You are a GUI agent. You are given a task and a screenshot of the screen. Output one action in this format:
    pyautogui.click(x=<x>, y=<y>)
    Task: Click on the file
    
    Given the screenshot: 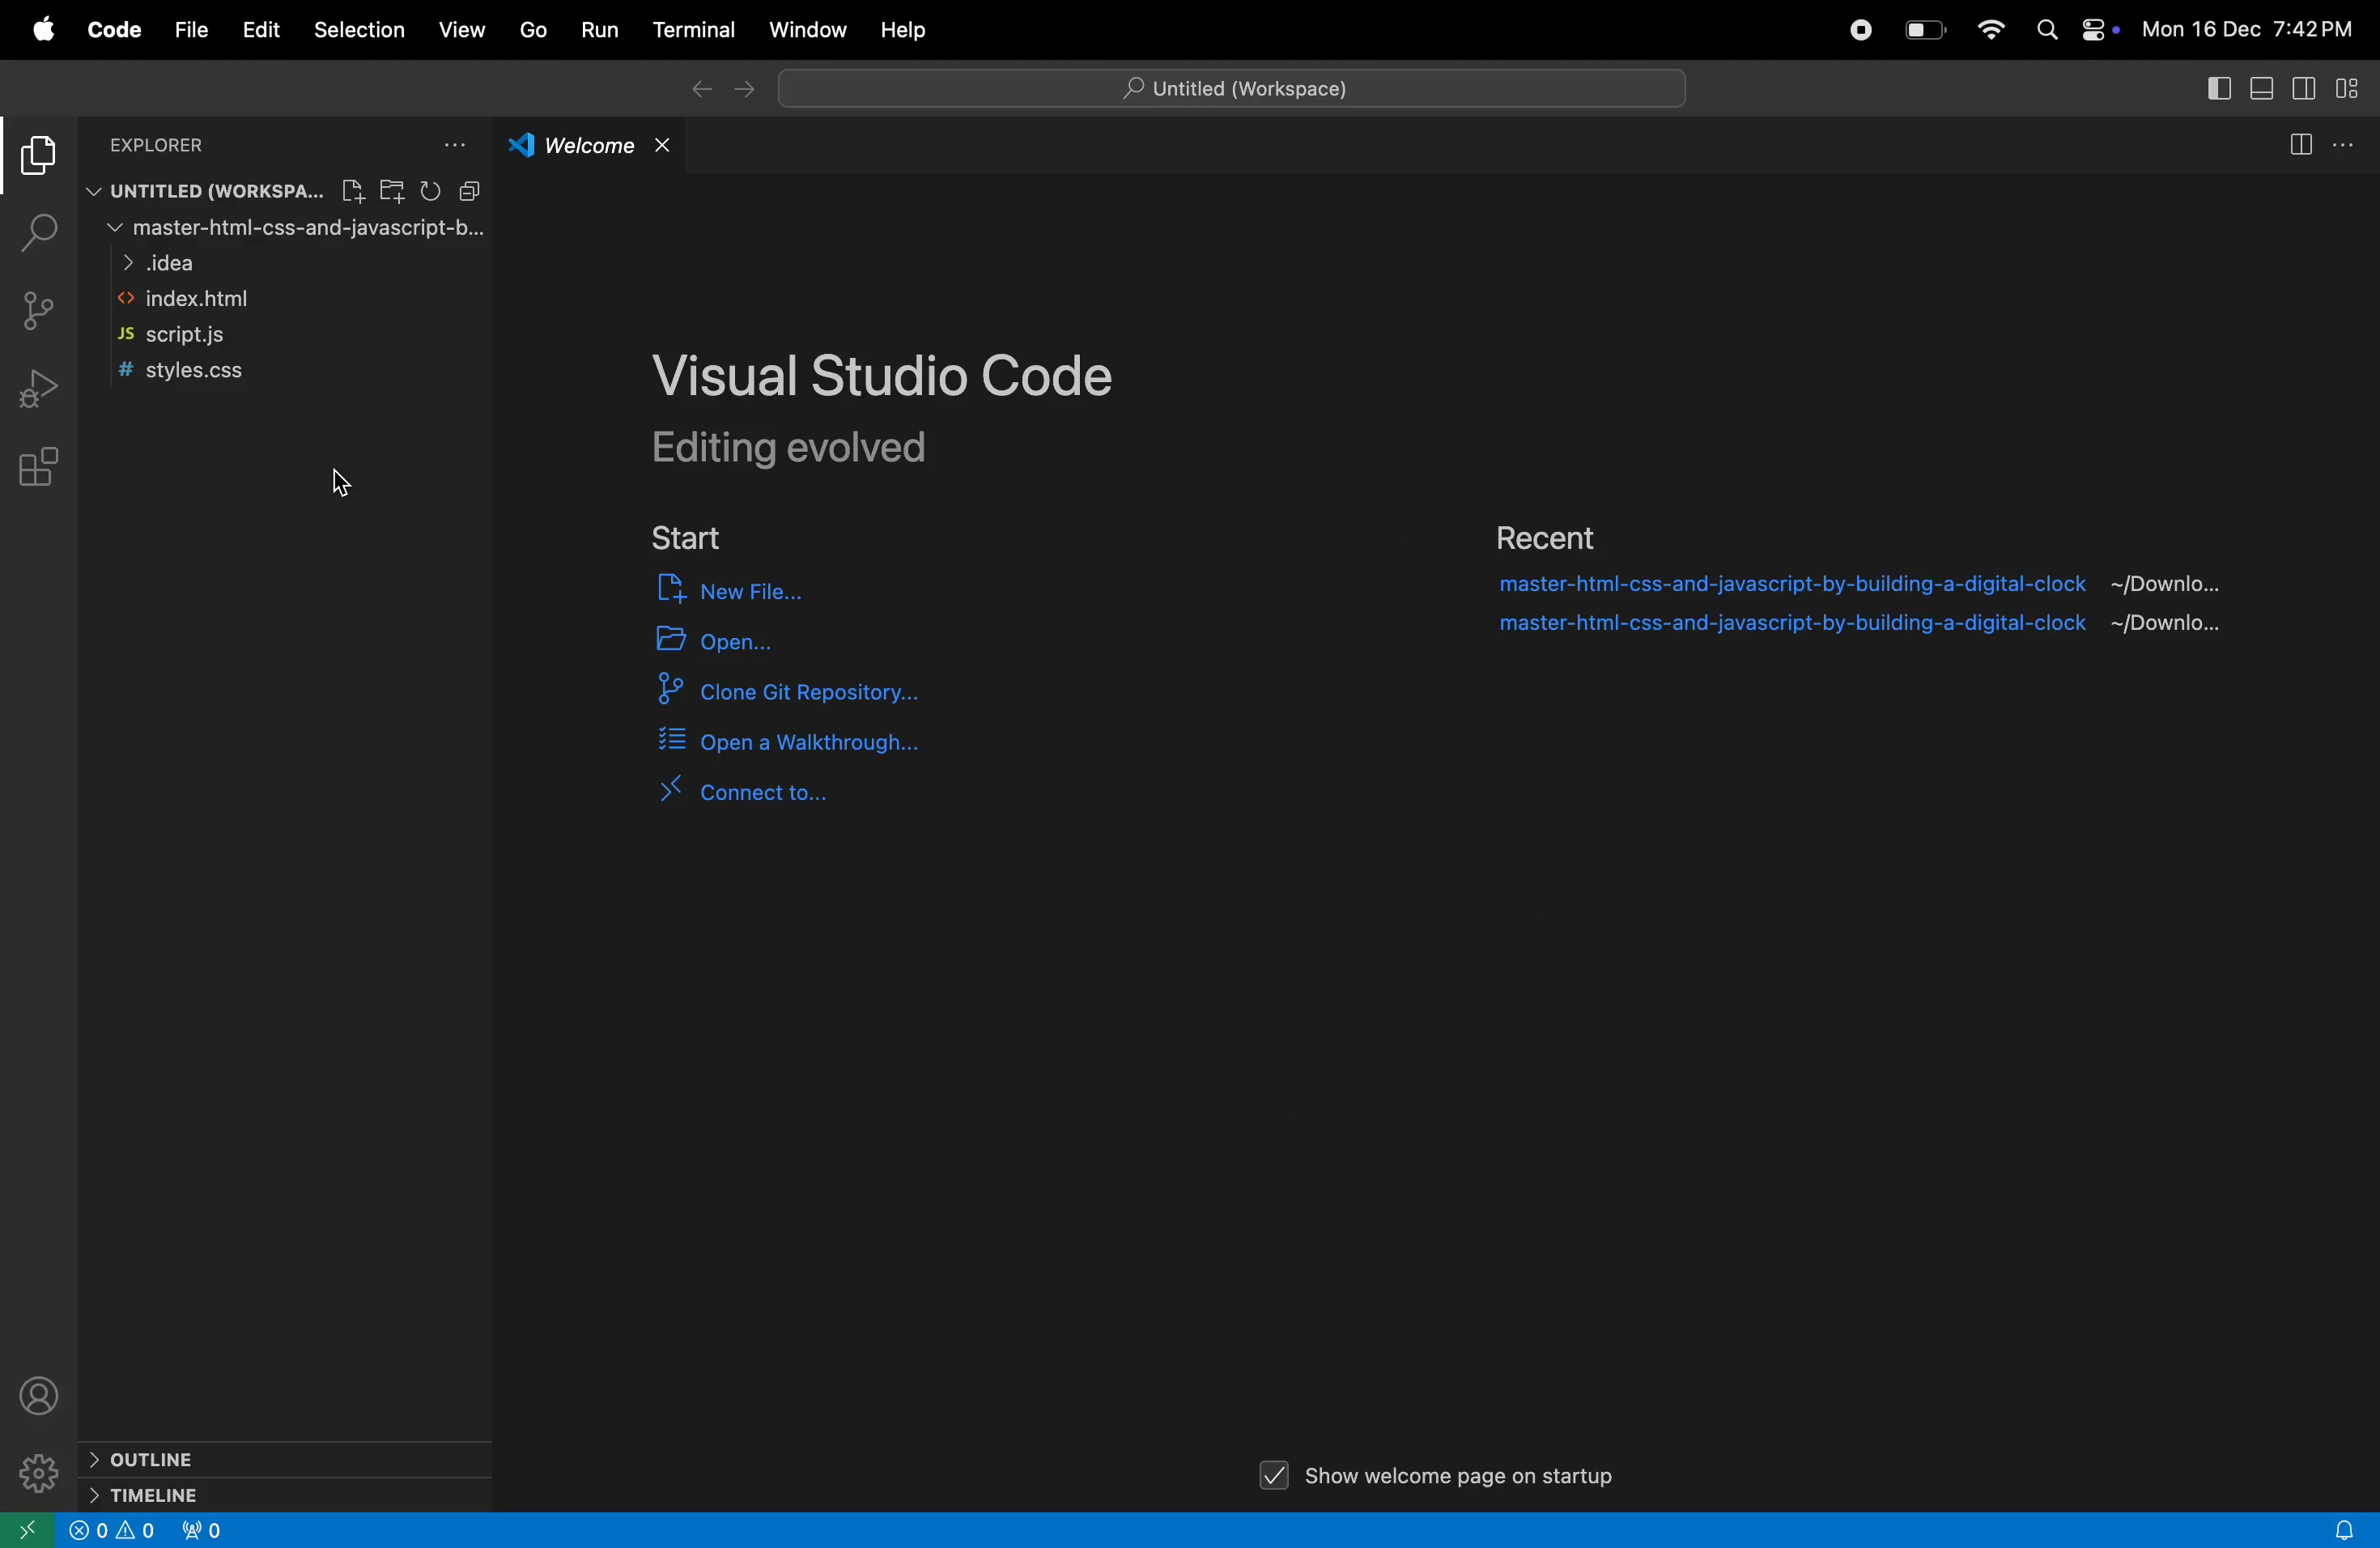 What is the action you would take?
    pyautogui.click(x=189, y=29)
    